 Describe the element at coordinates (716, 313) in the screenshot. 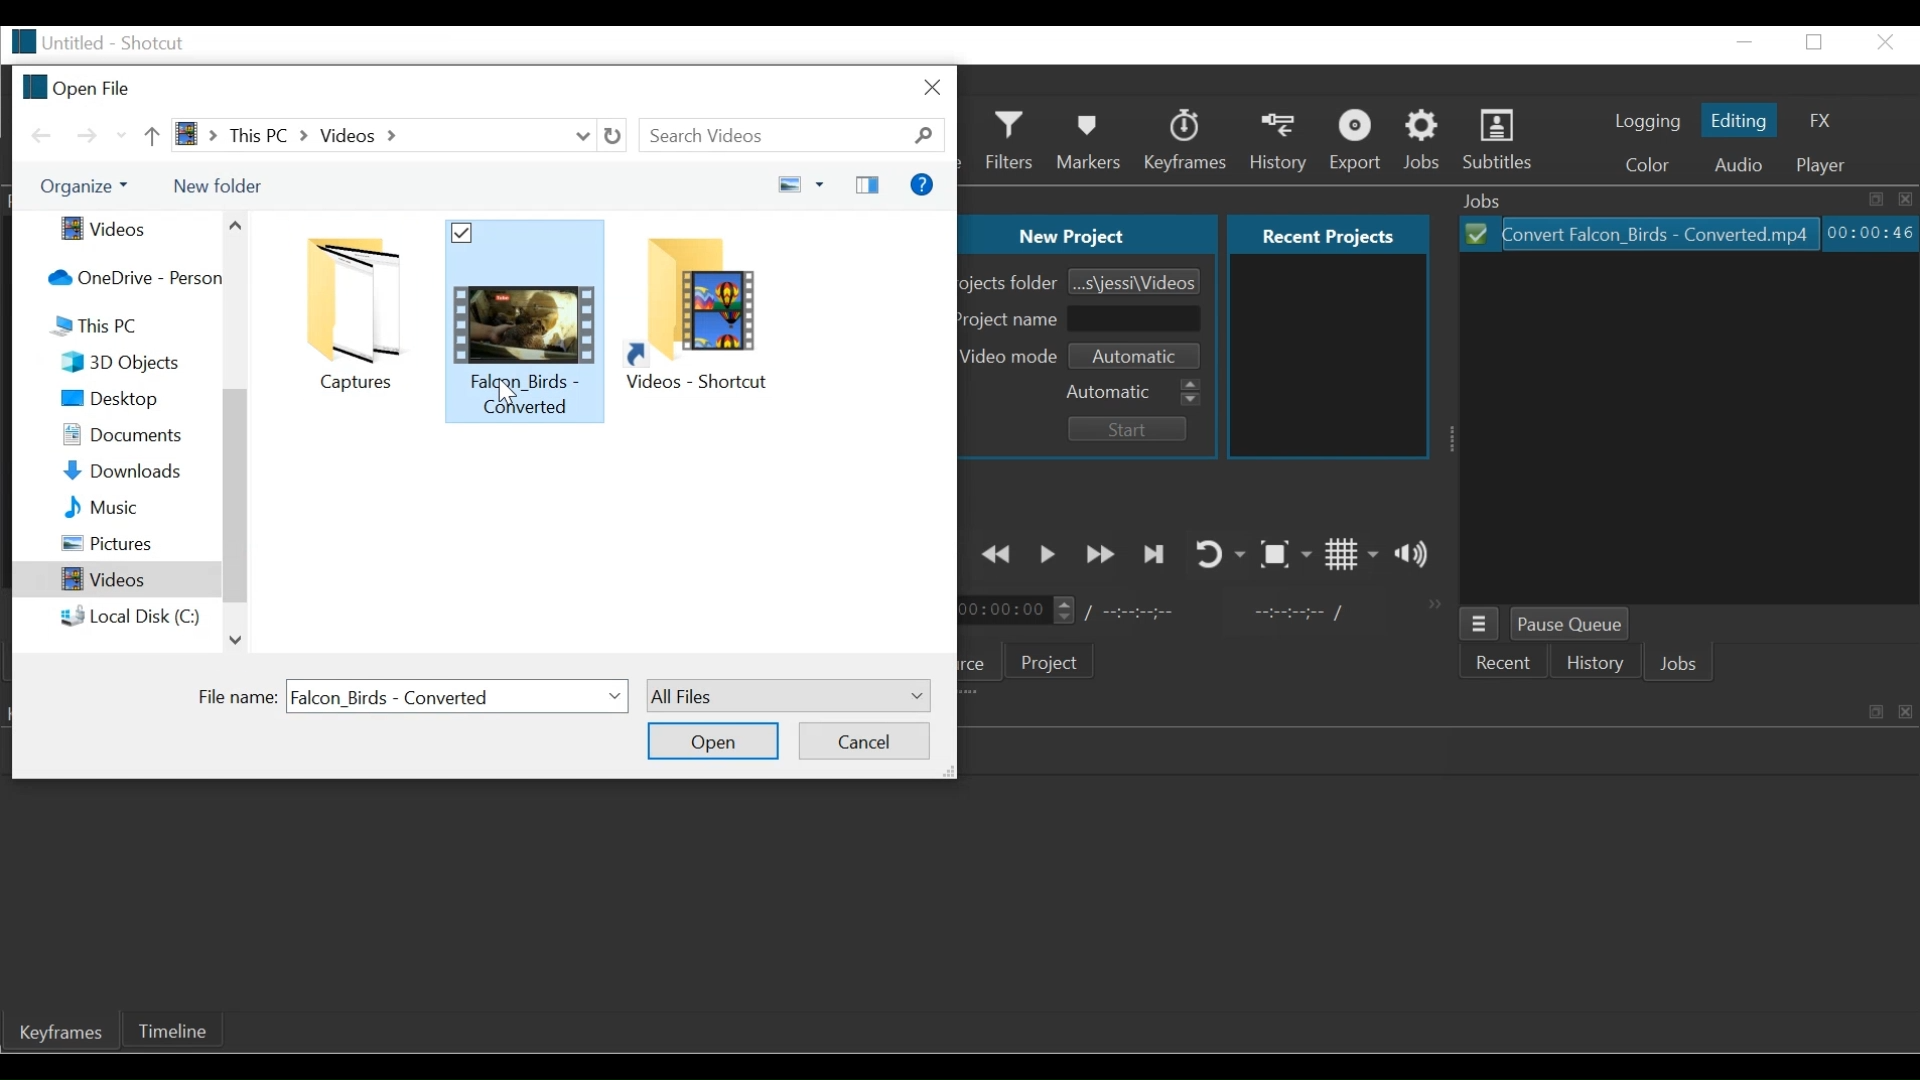

I see `folder` at that location.